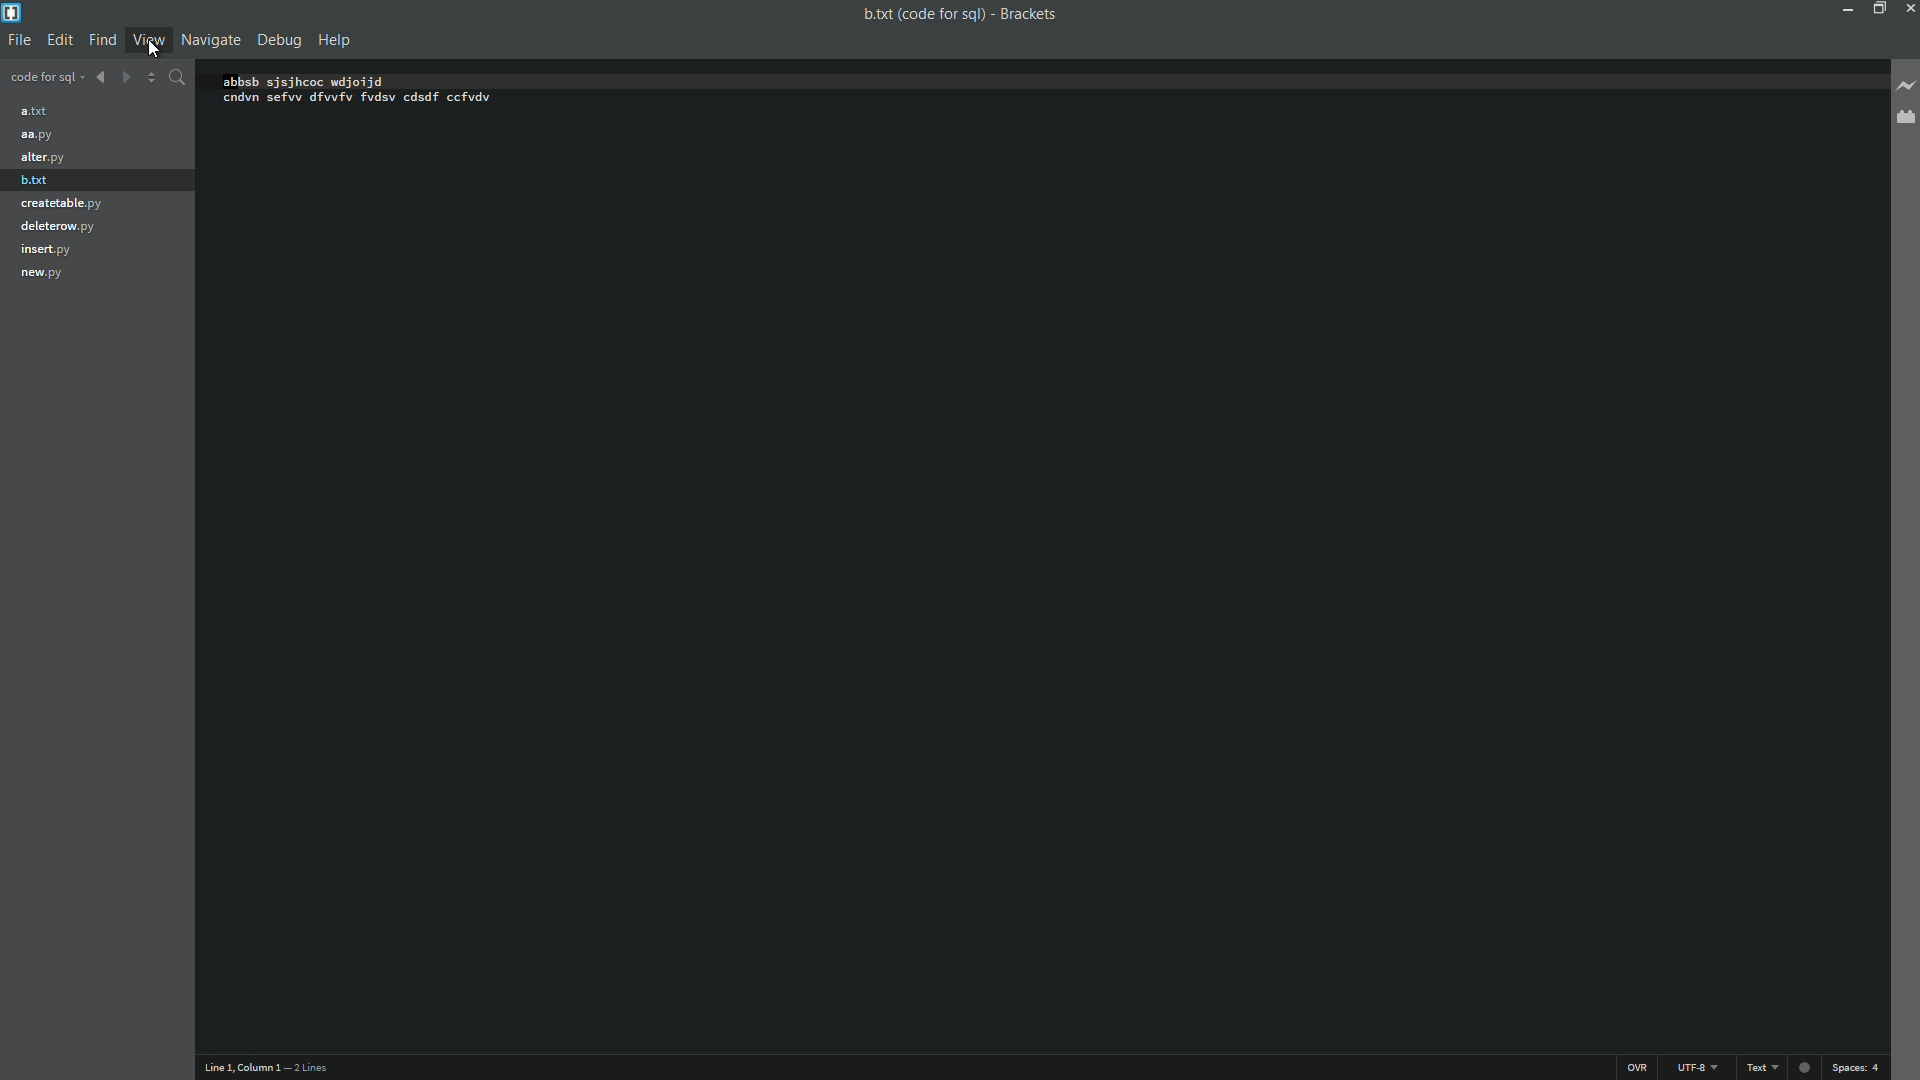  What do you see at coordinates (12, 11) in the screenshot?
I see `App icon` at bounding box center [12, 11].